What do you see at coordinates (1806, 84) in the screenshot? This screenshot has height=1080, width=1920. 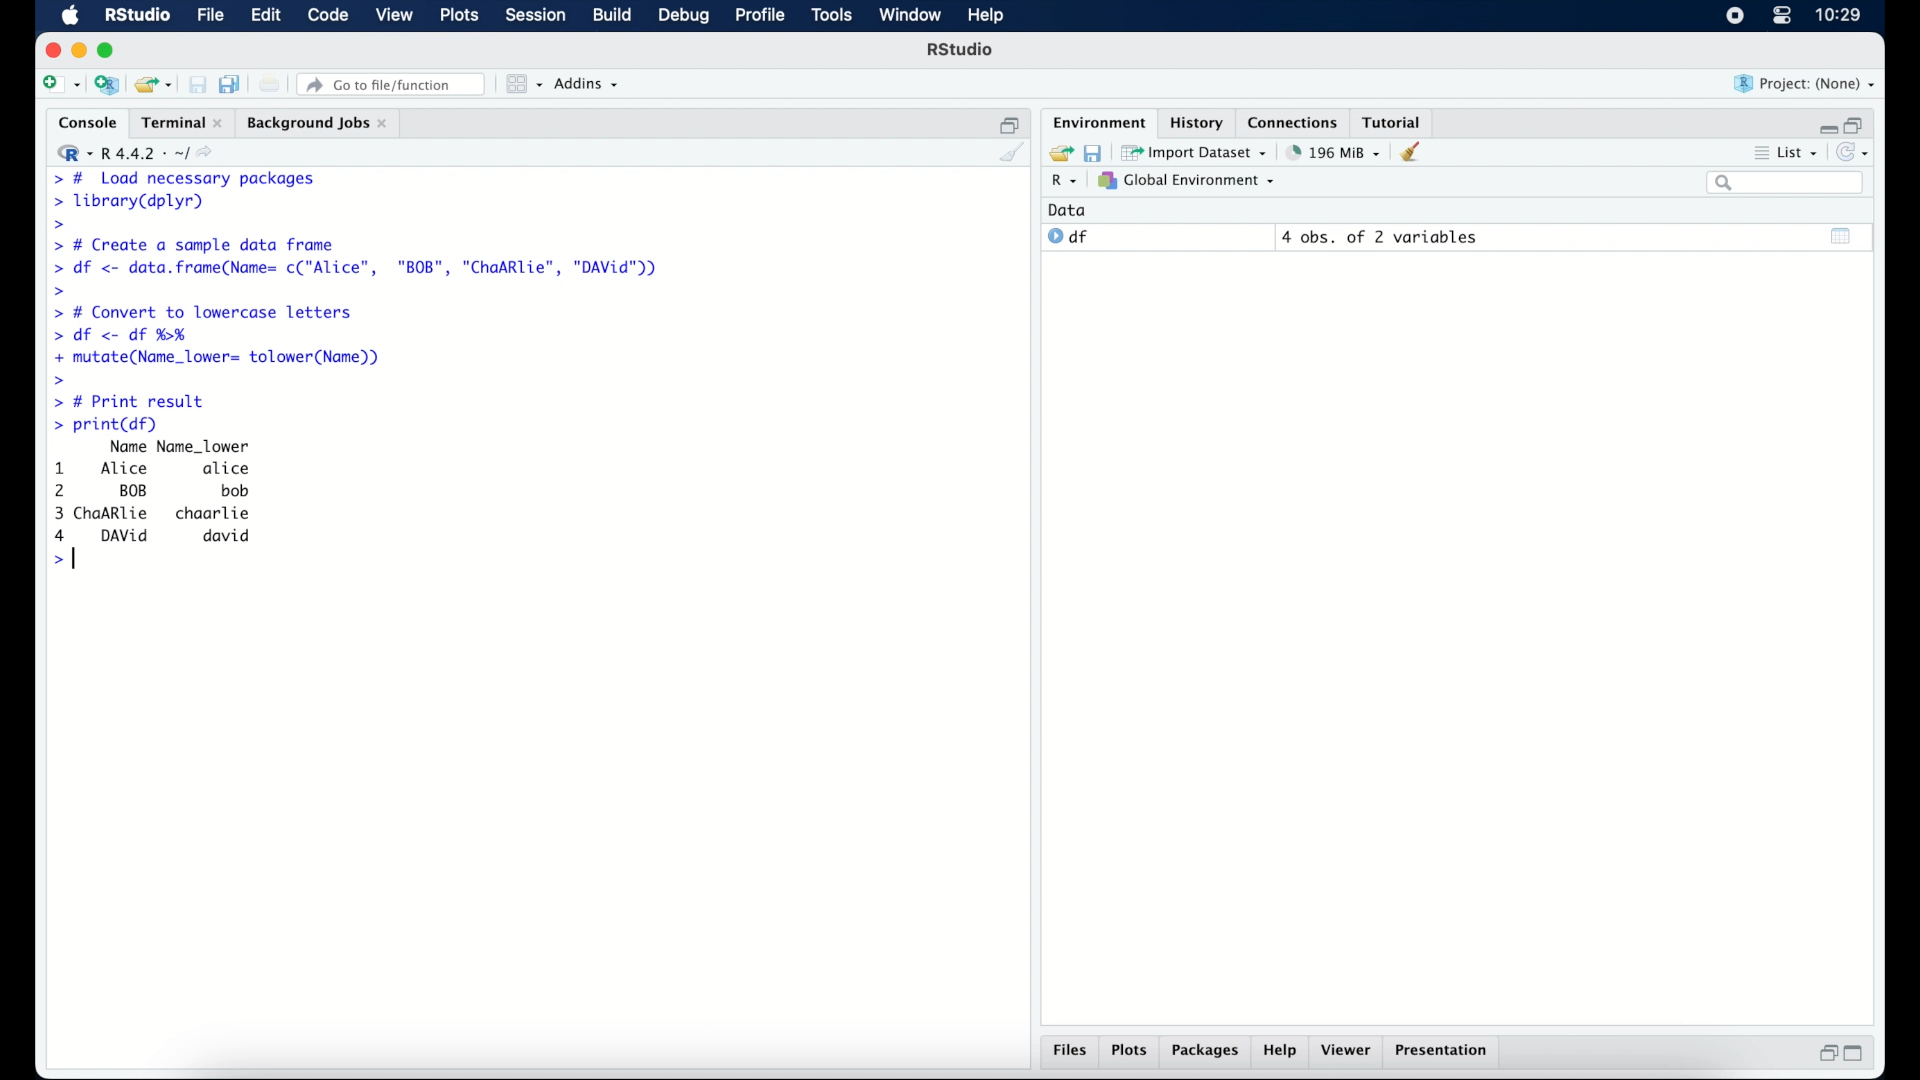 I see `project (none)` at bounding box center [1806, 84].